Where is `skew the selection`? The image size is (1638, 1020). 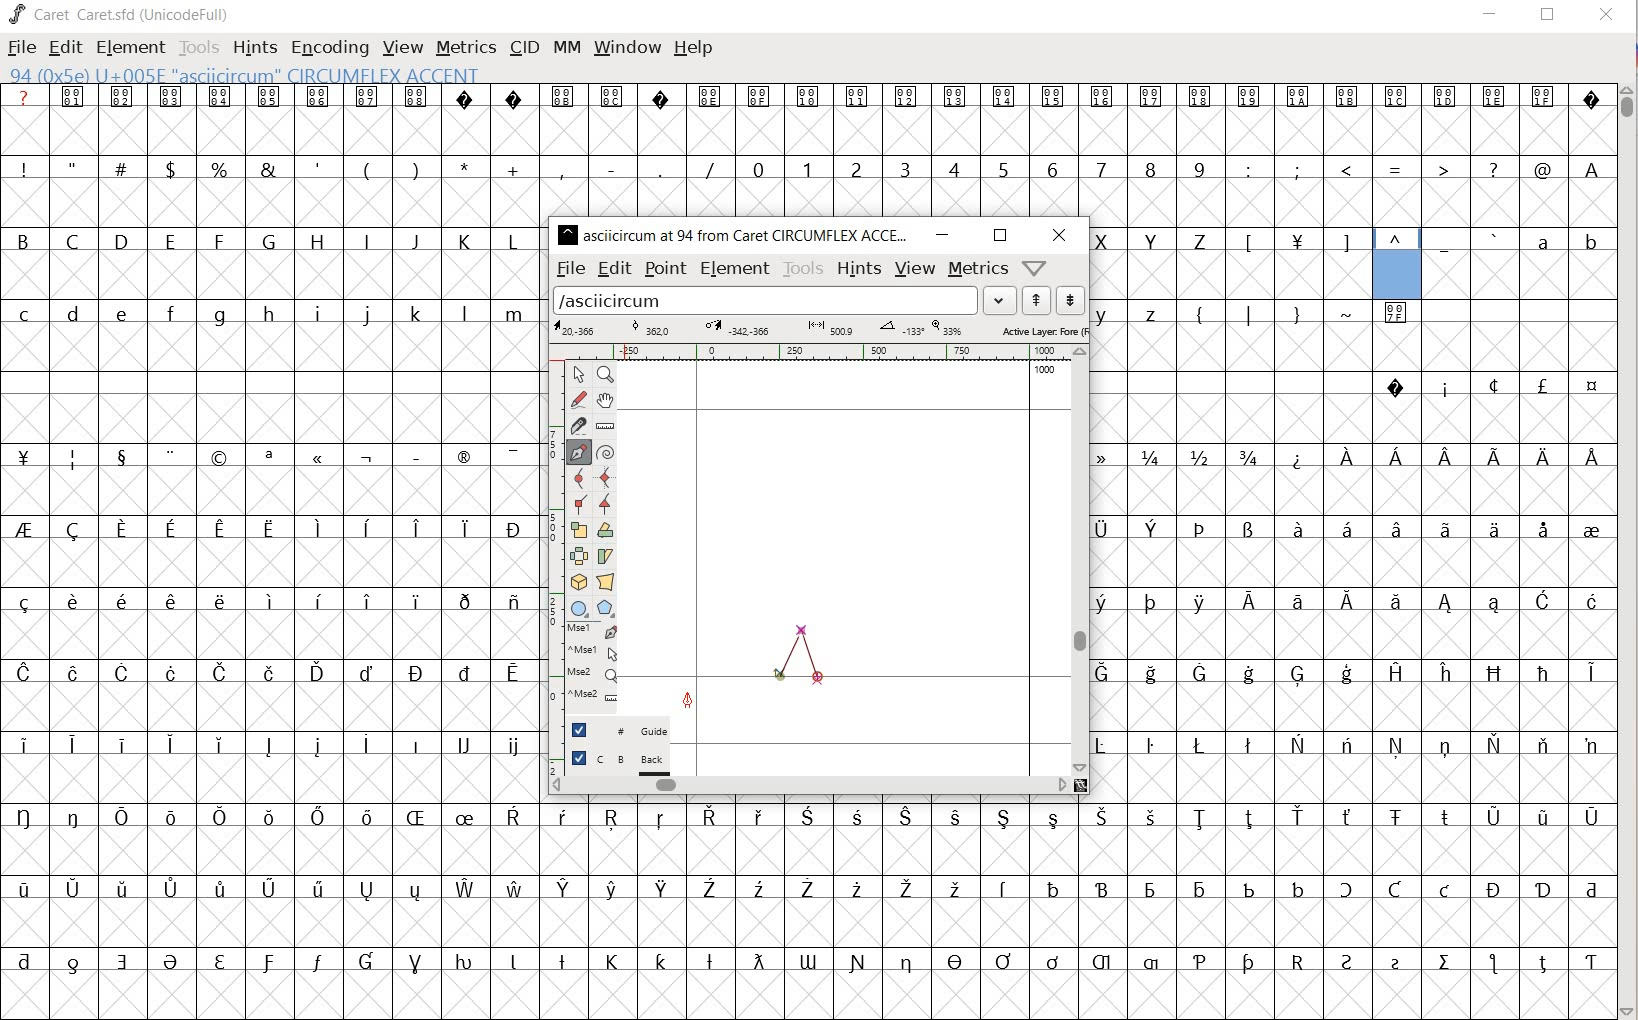
skew the selection is located at coordinates (605, 557).